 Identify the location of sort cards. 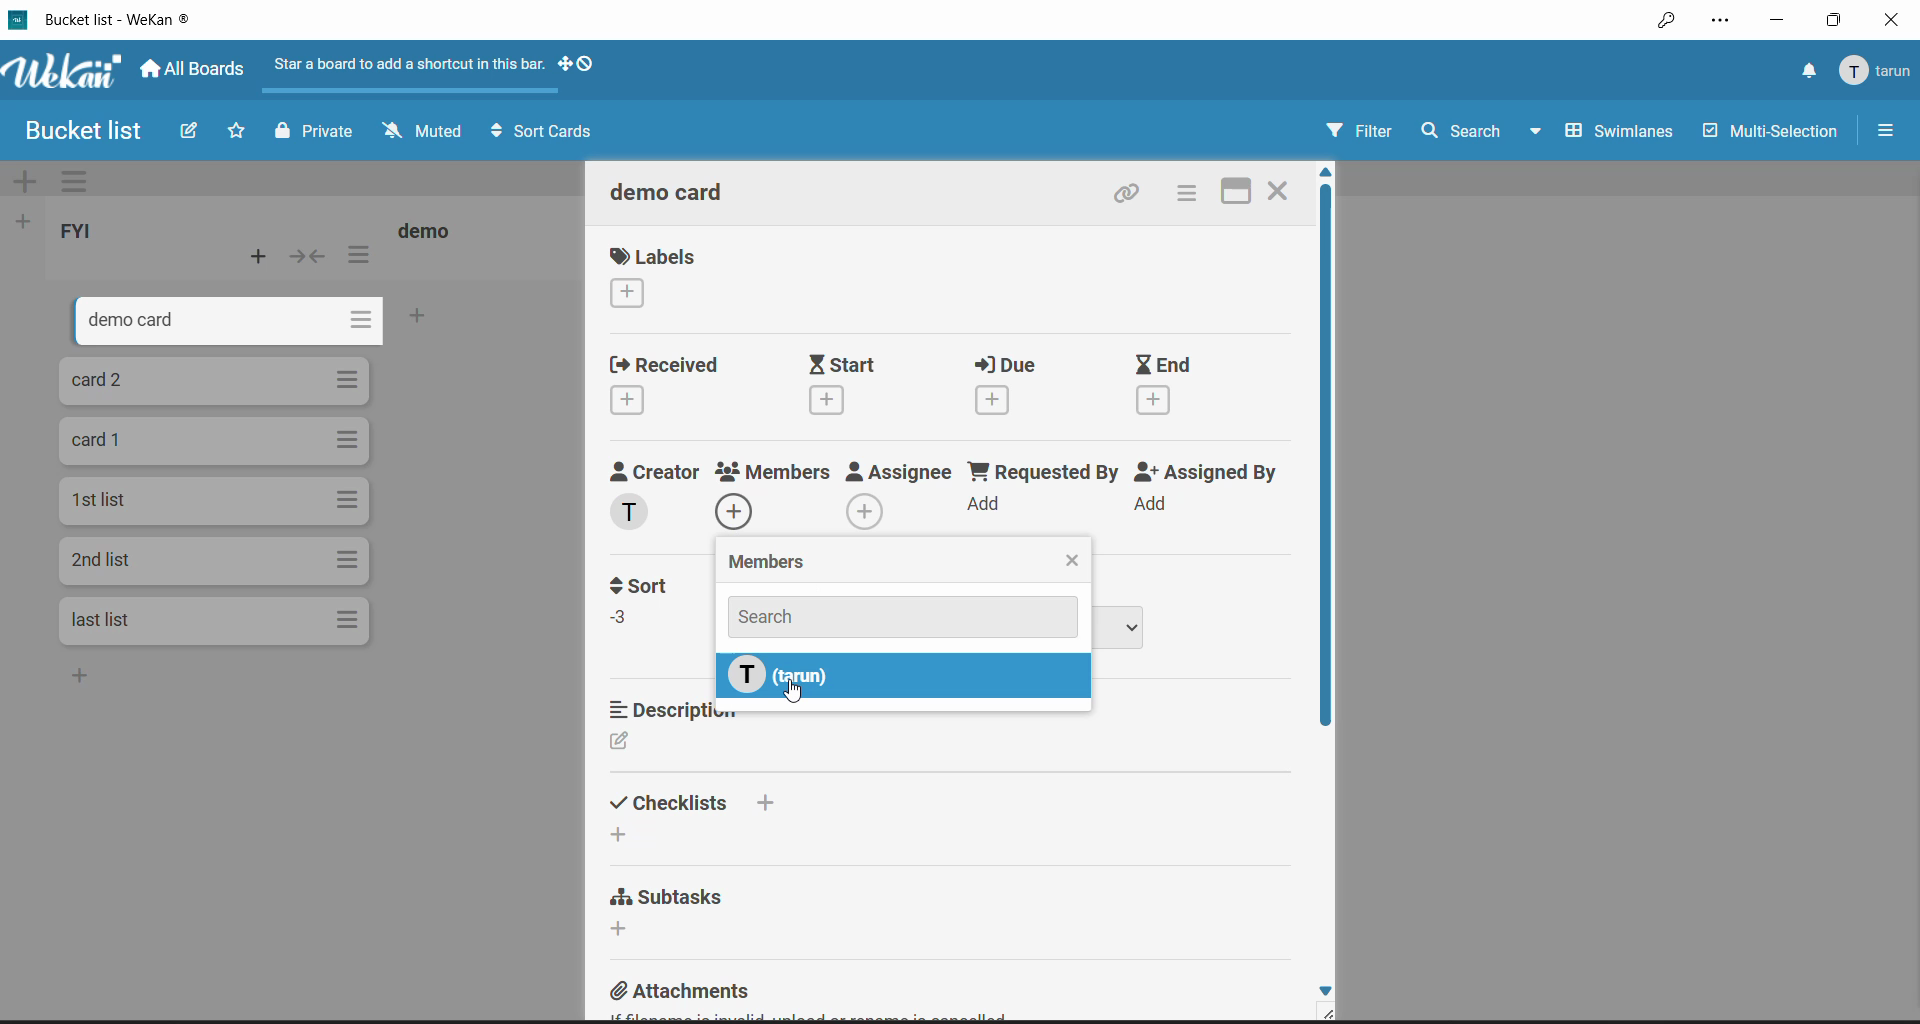
(545, 131).